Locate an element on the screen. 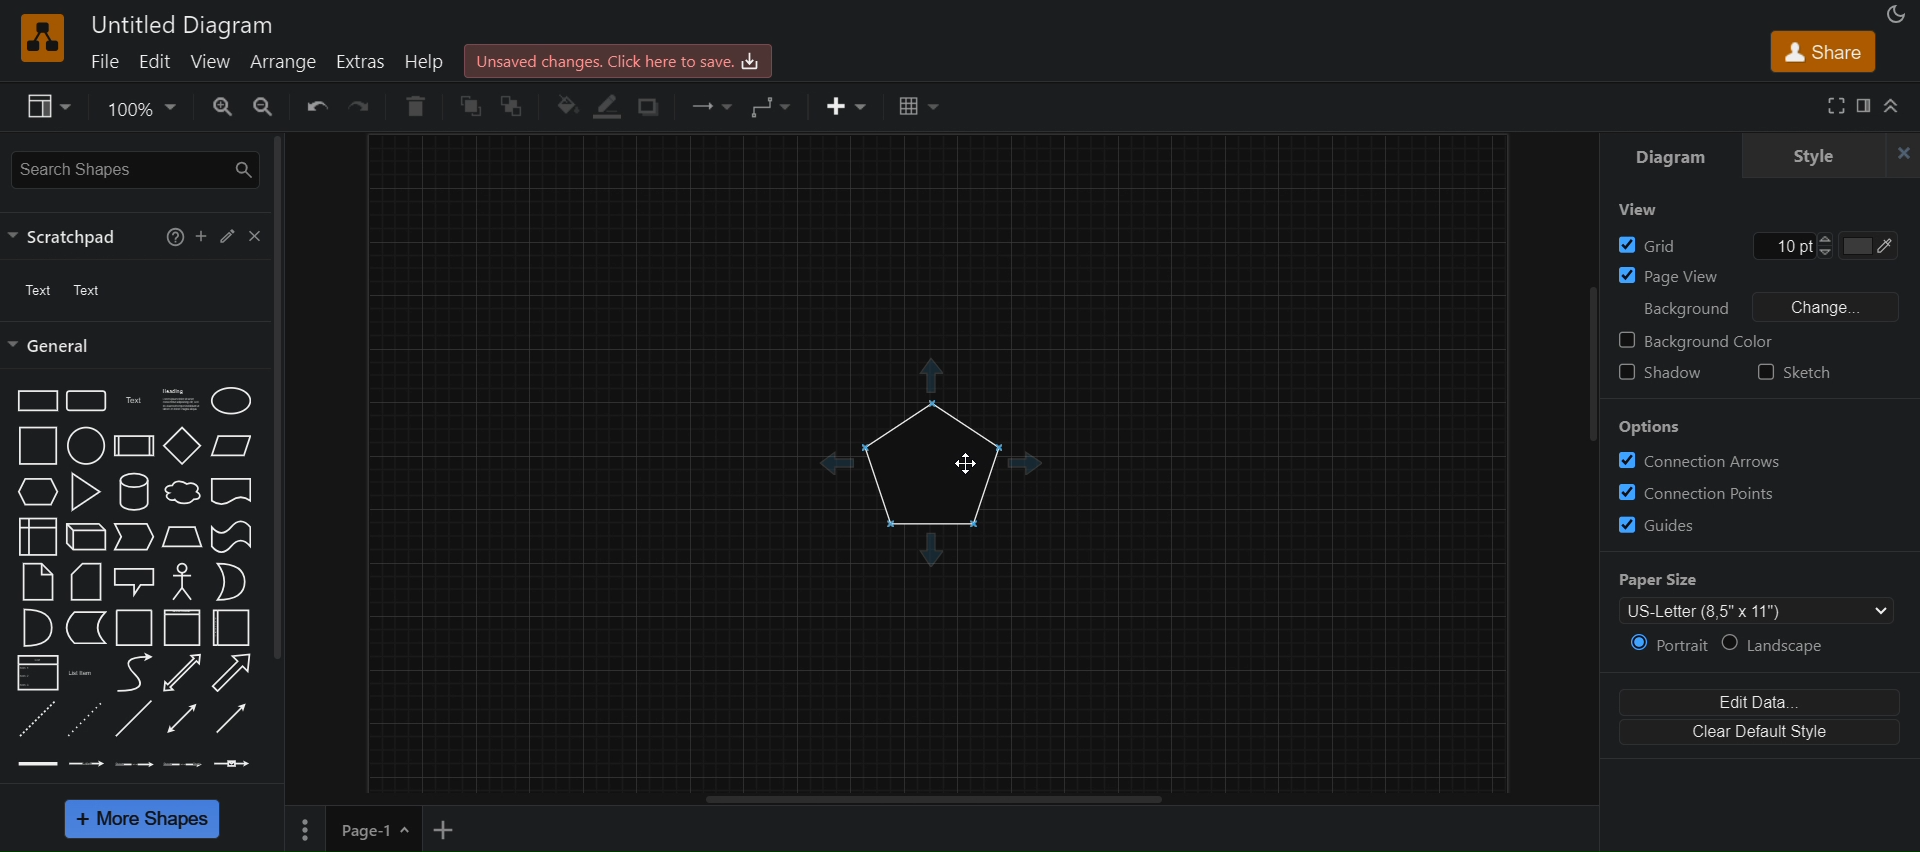  file is located at coordinates (108, 59).